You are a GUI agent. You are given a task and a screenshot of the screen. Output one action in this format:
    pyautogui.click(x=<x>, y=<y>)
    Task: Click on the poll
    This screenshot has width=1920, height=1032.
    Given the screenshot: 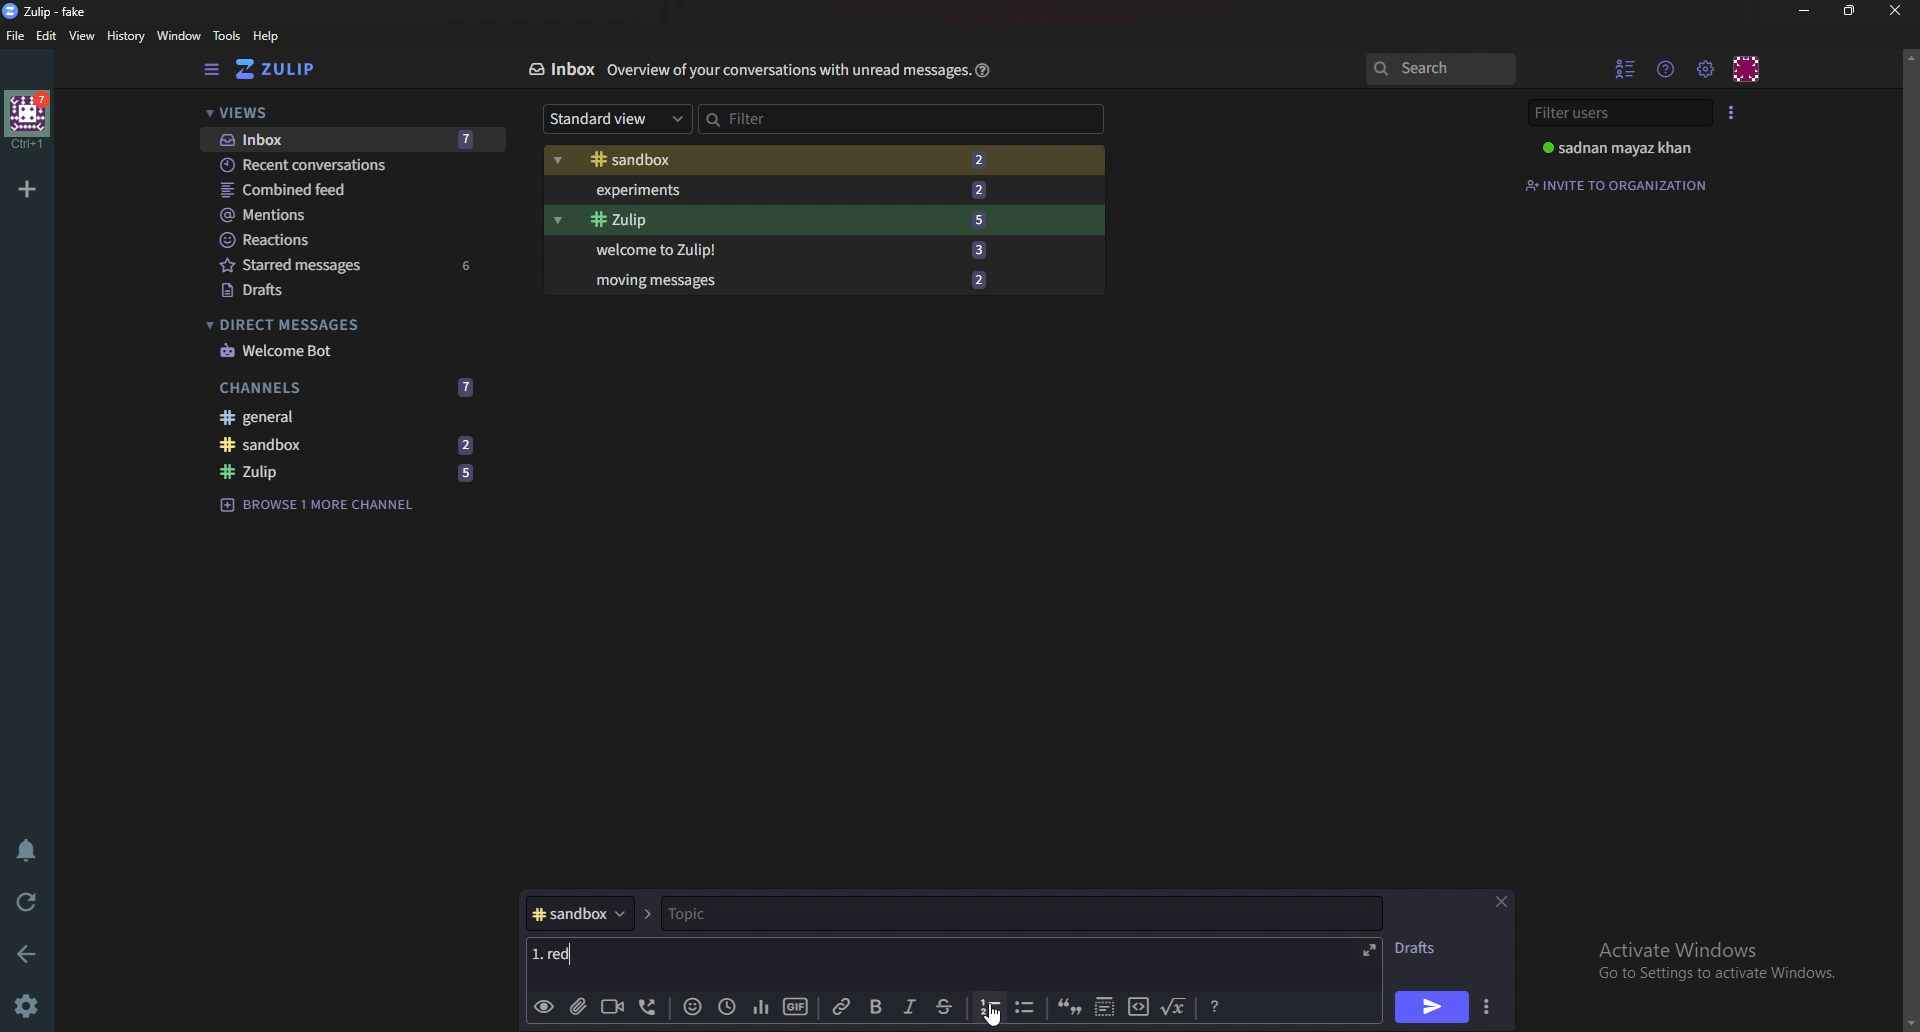 What is the action you would take?
    pyautogui.click(x=757, y=1006)
    